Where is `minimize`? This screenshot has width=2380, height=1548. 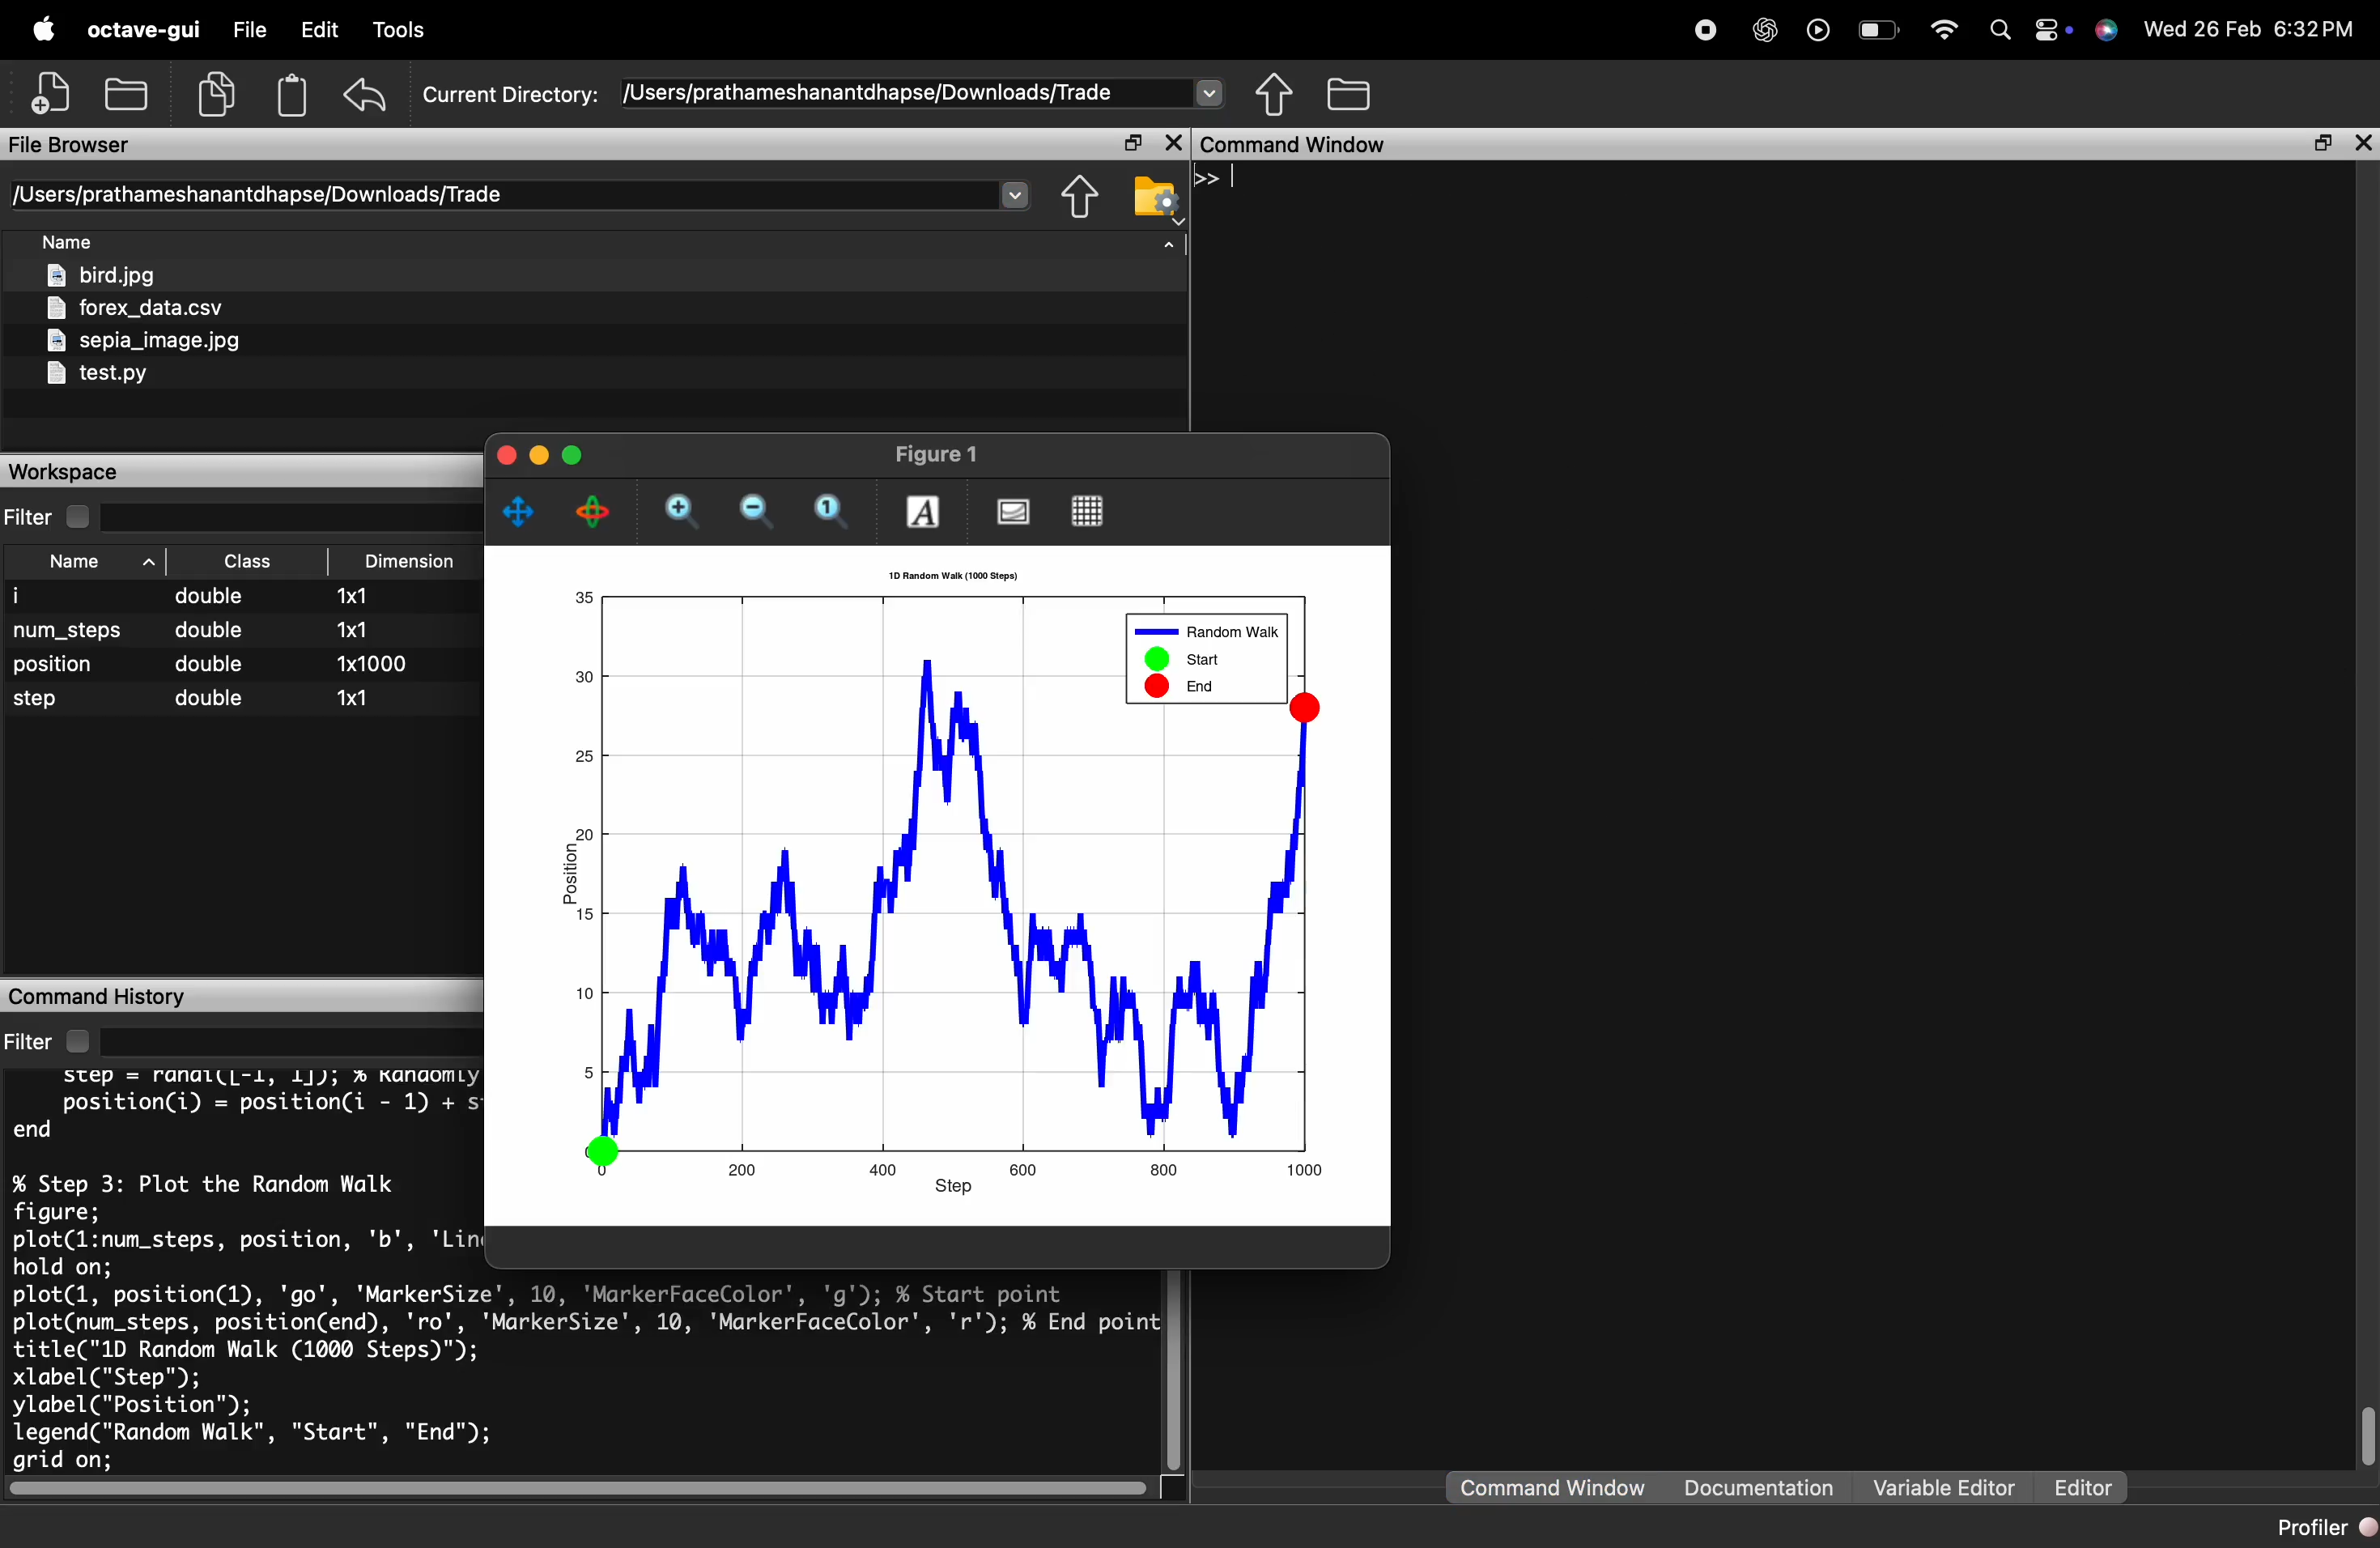 minimize is located at coordinates (539, 454).